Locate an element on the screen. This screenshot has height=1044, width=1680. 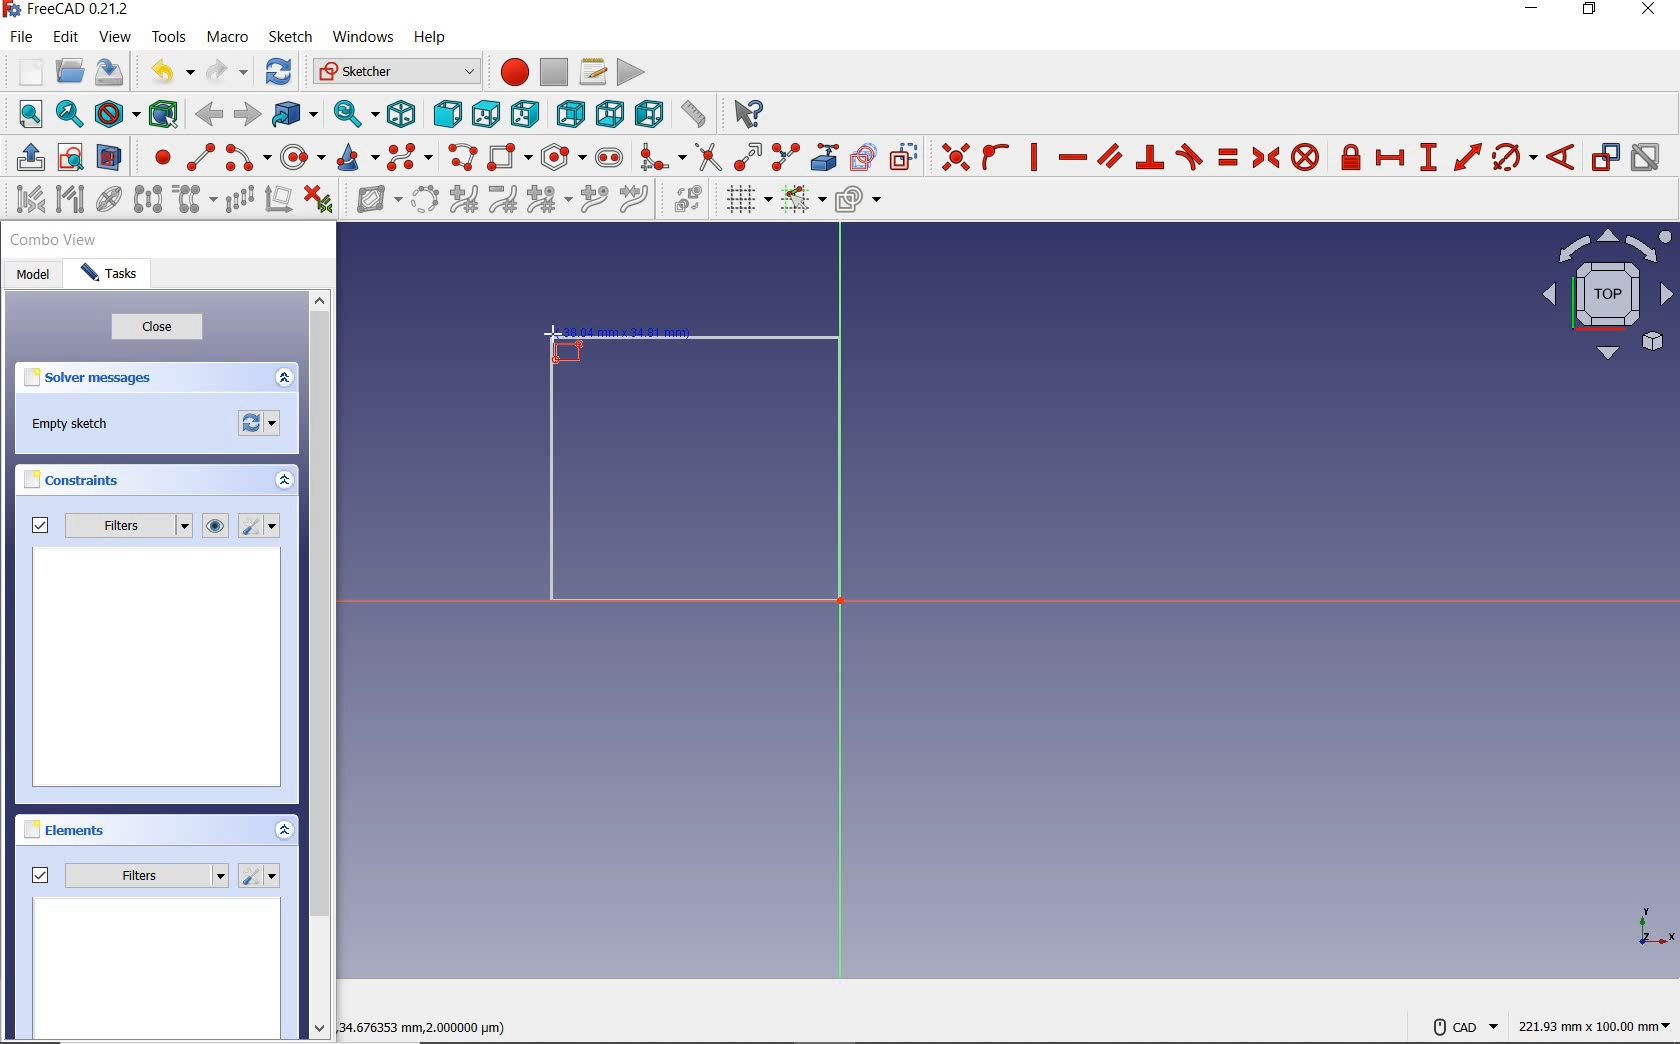
expand is located at coordinates (282, 482).